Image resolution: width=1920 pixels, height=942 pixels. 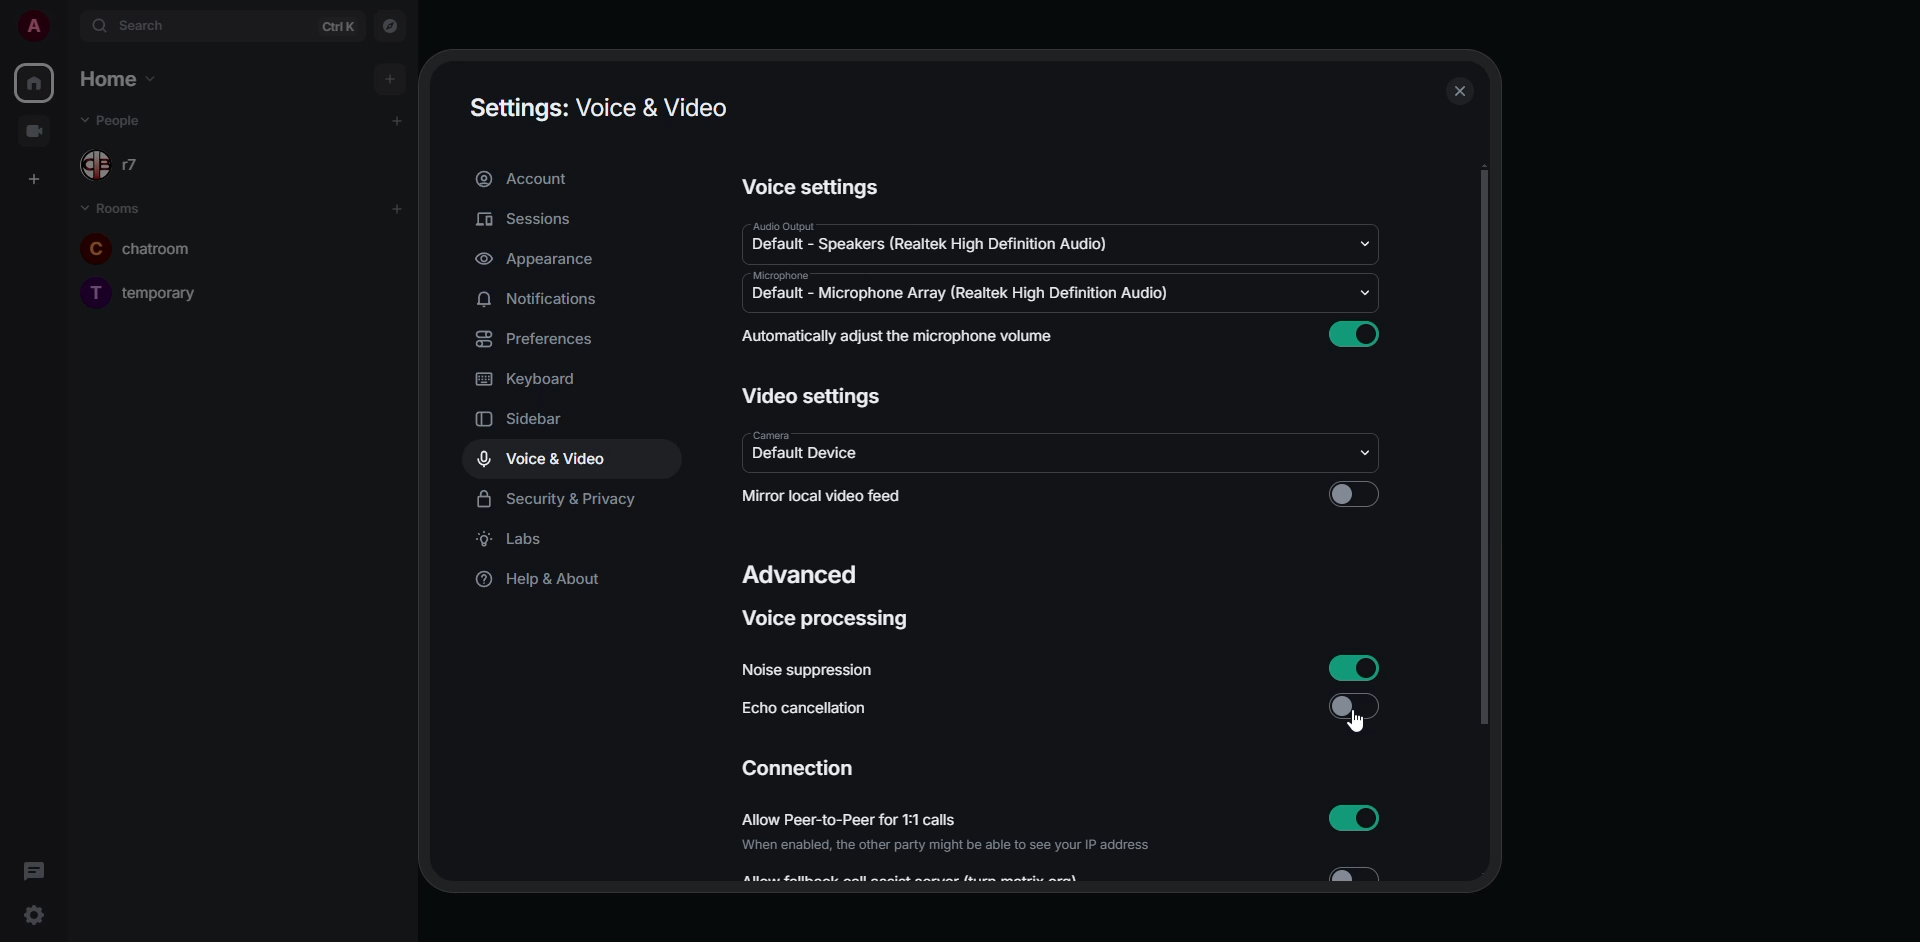 I want to click on drop down, so click(x=1364, y=245).